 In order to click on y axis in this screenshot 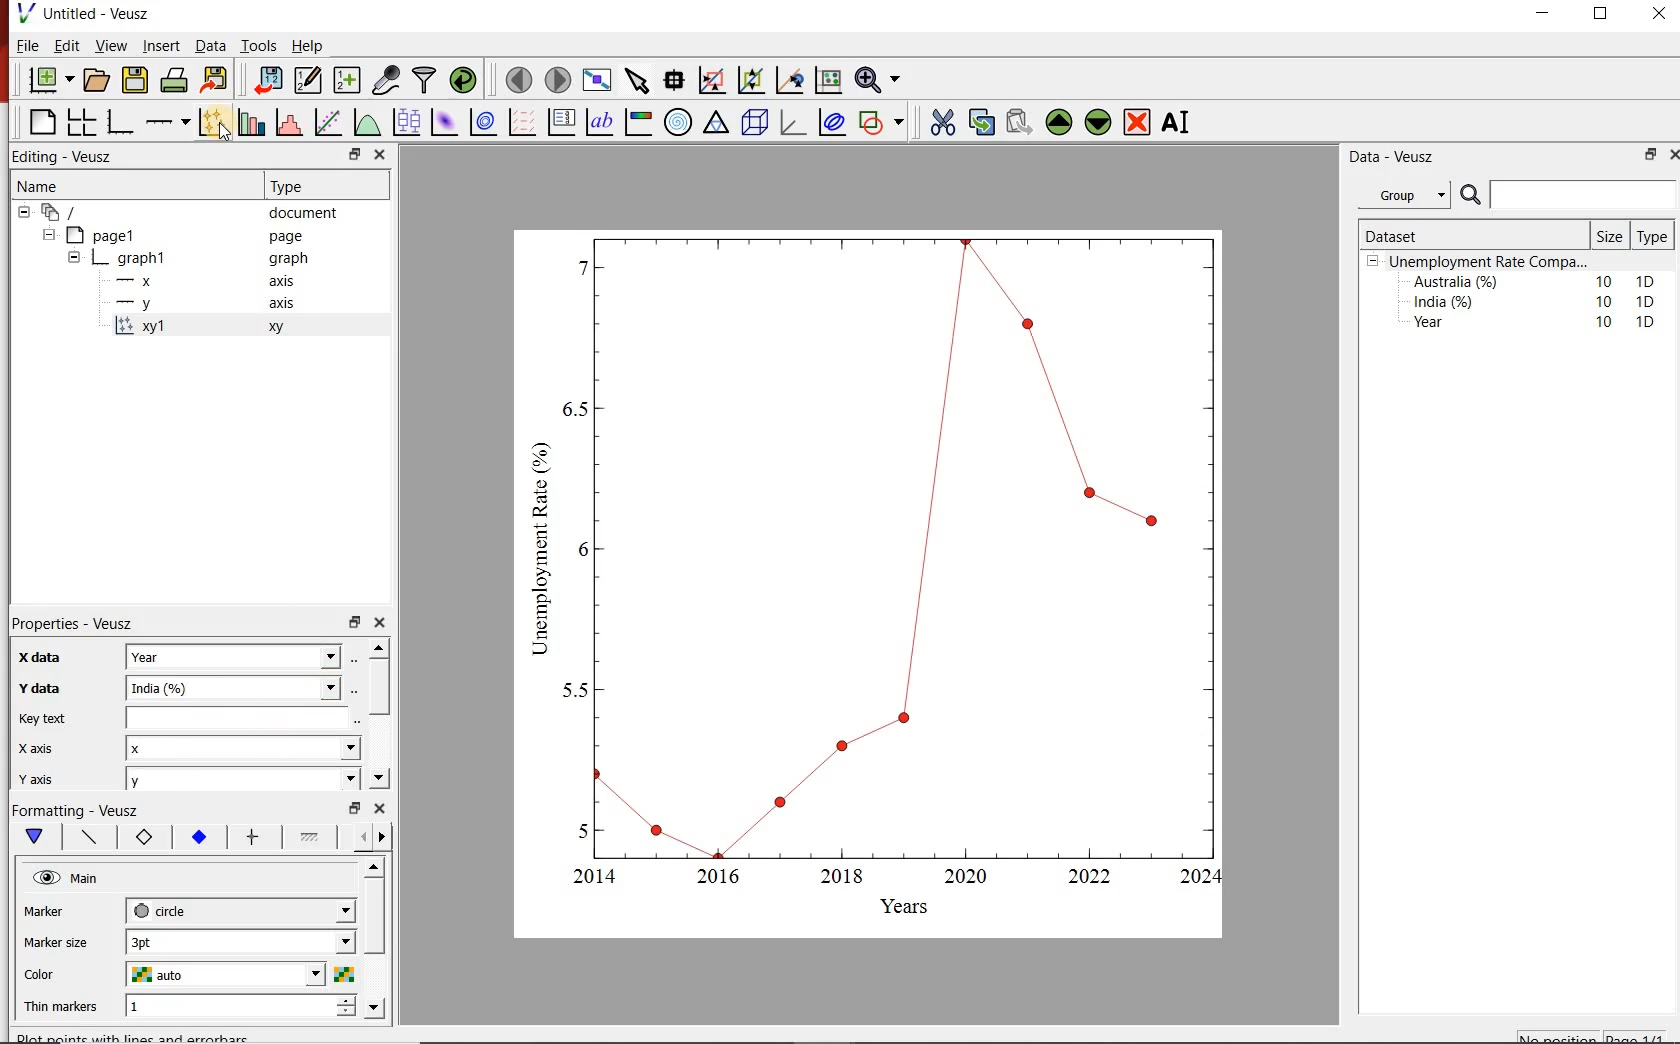, I will do `click(49, 776)`.